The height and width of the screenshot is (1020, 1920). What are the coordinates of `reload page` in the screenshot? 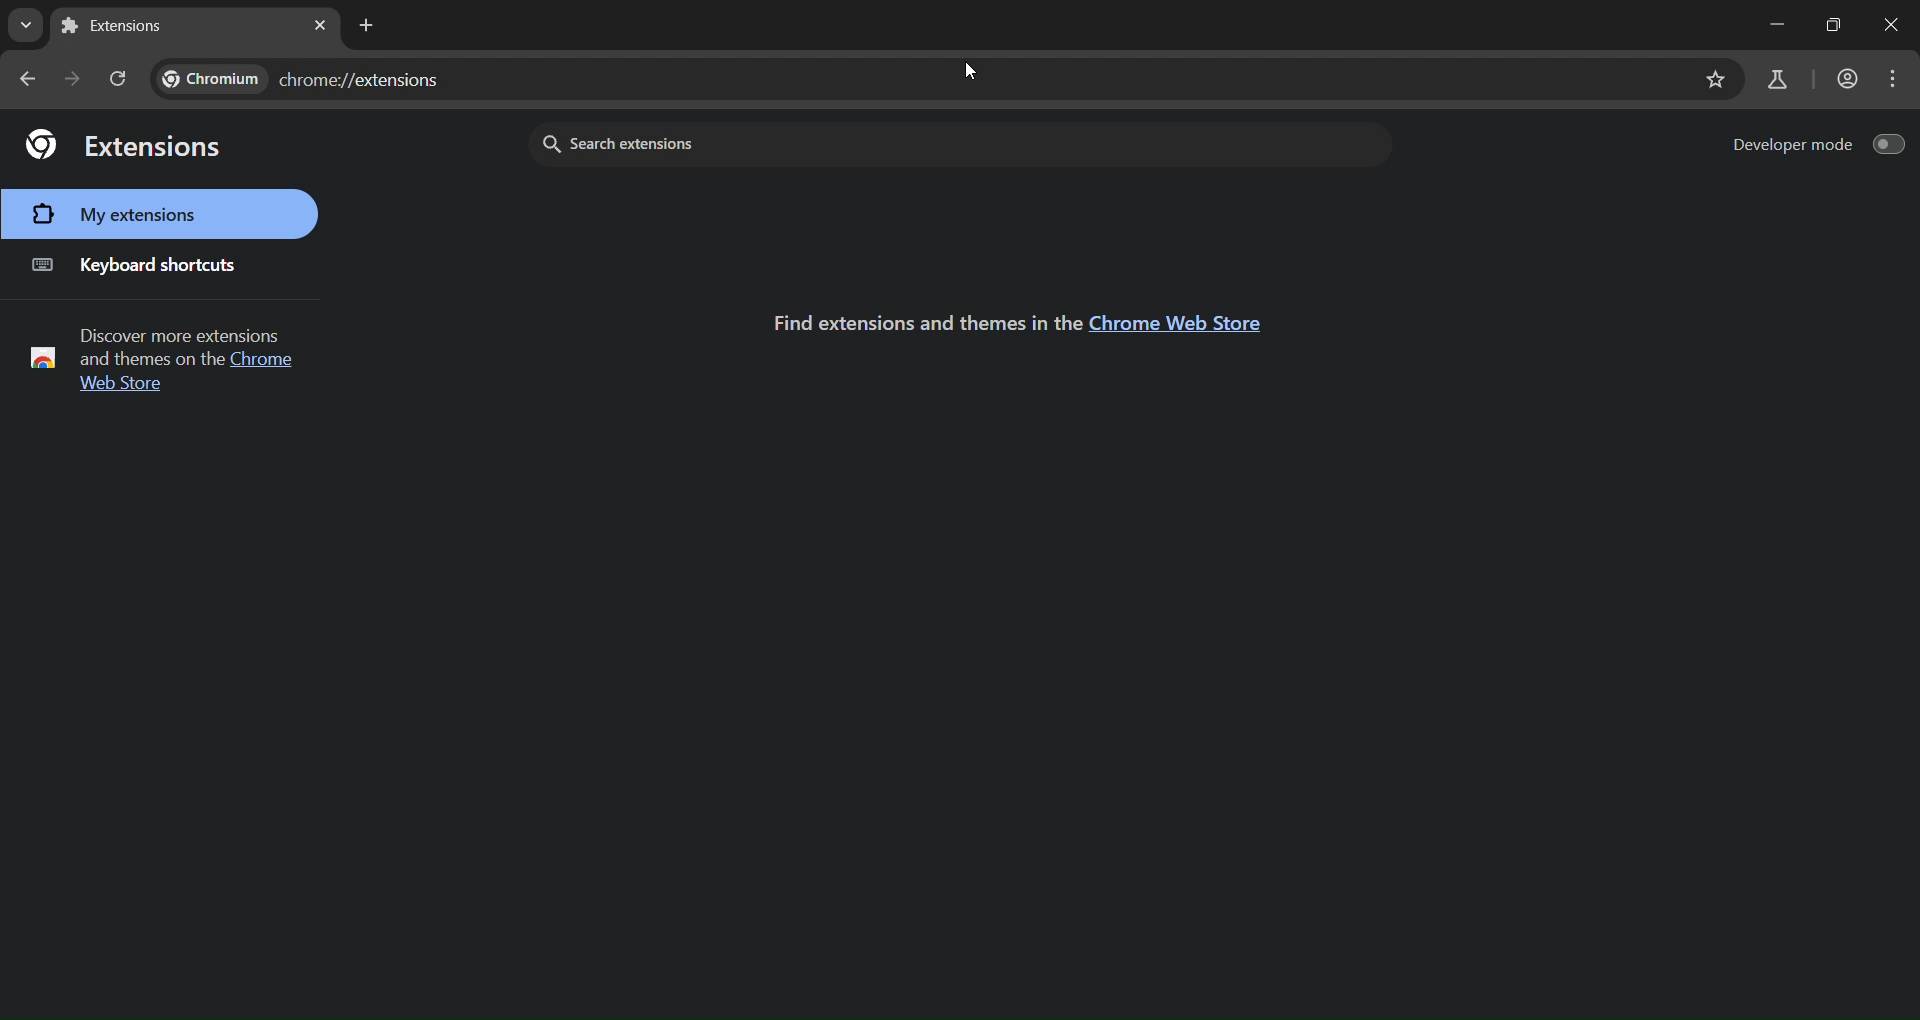 It's located at (119, 78).